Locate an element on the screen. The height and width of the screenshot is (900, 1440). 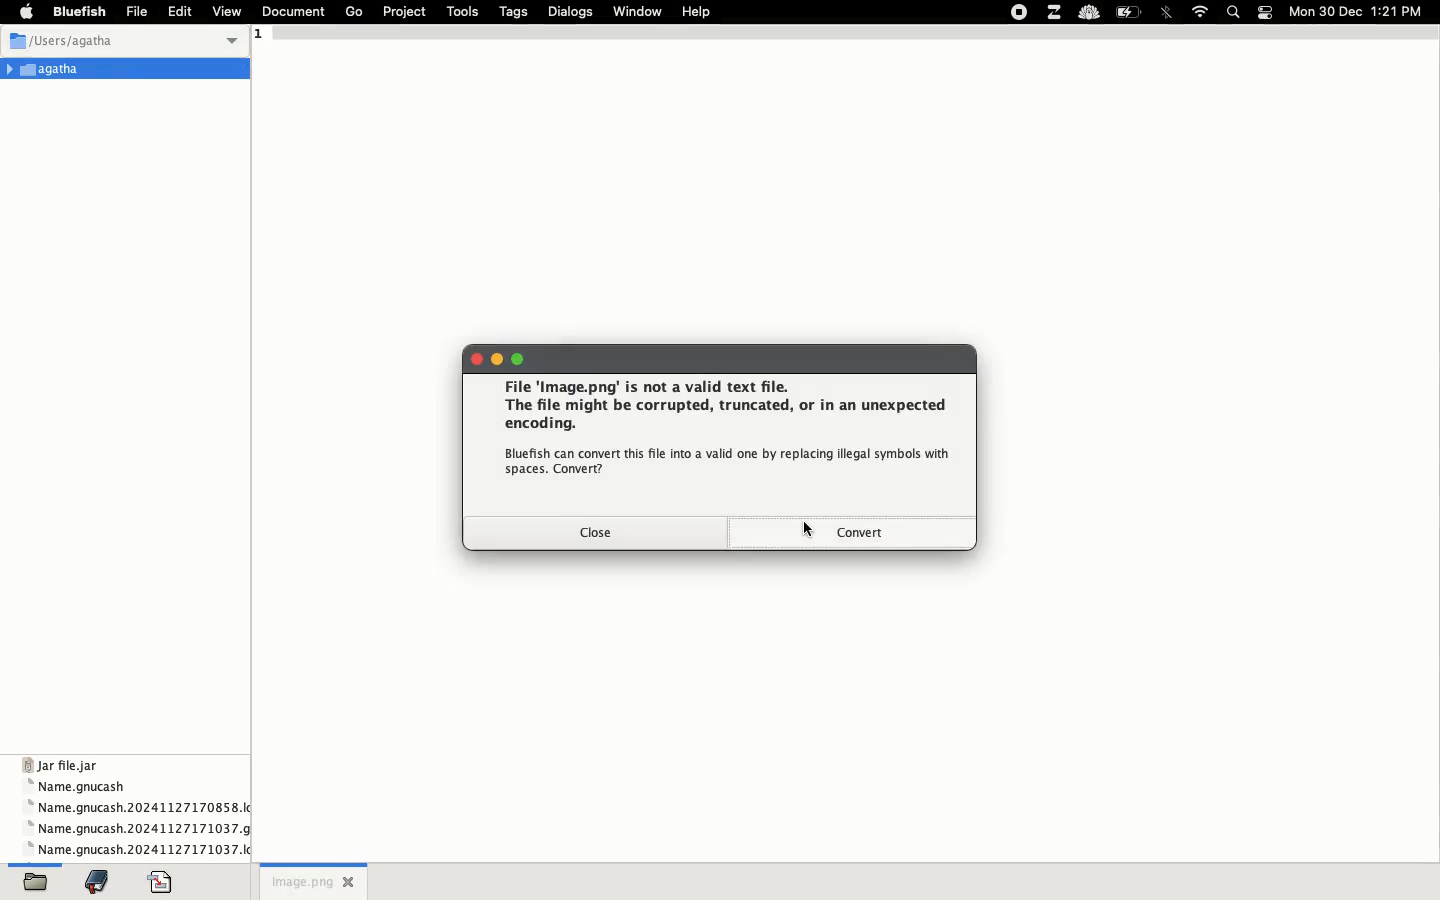
view is located at coordinates (229, 13).